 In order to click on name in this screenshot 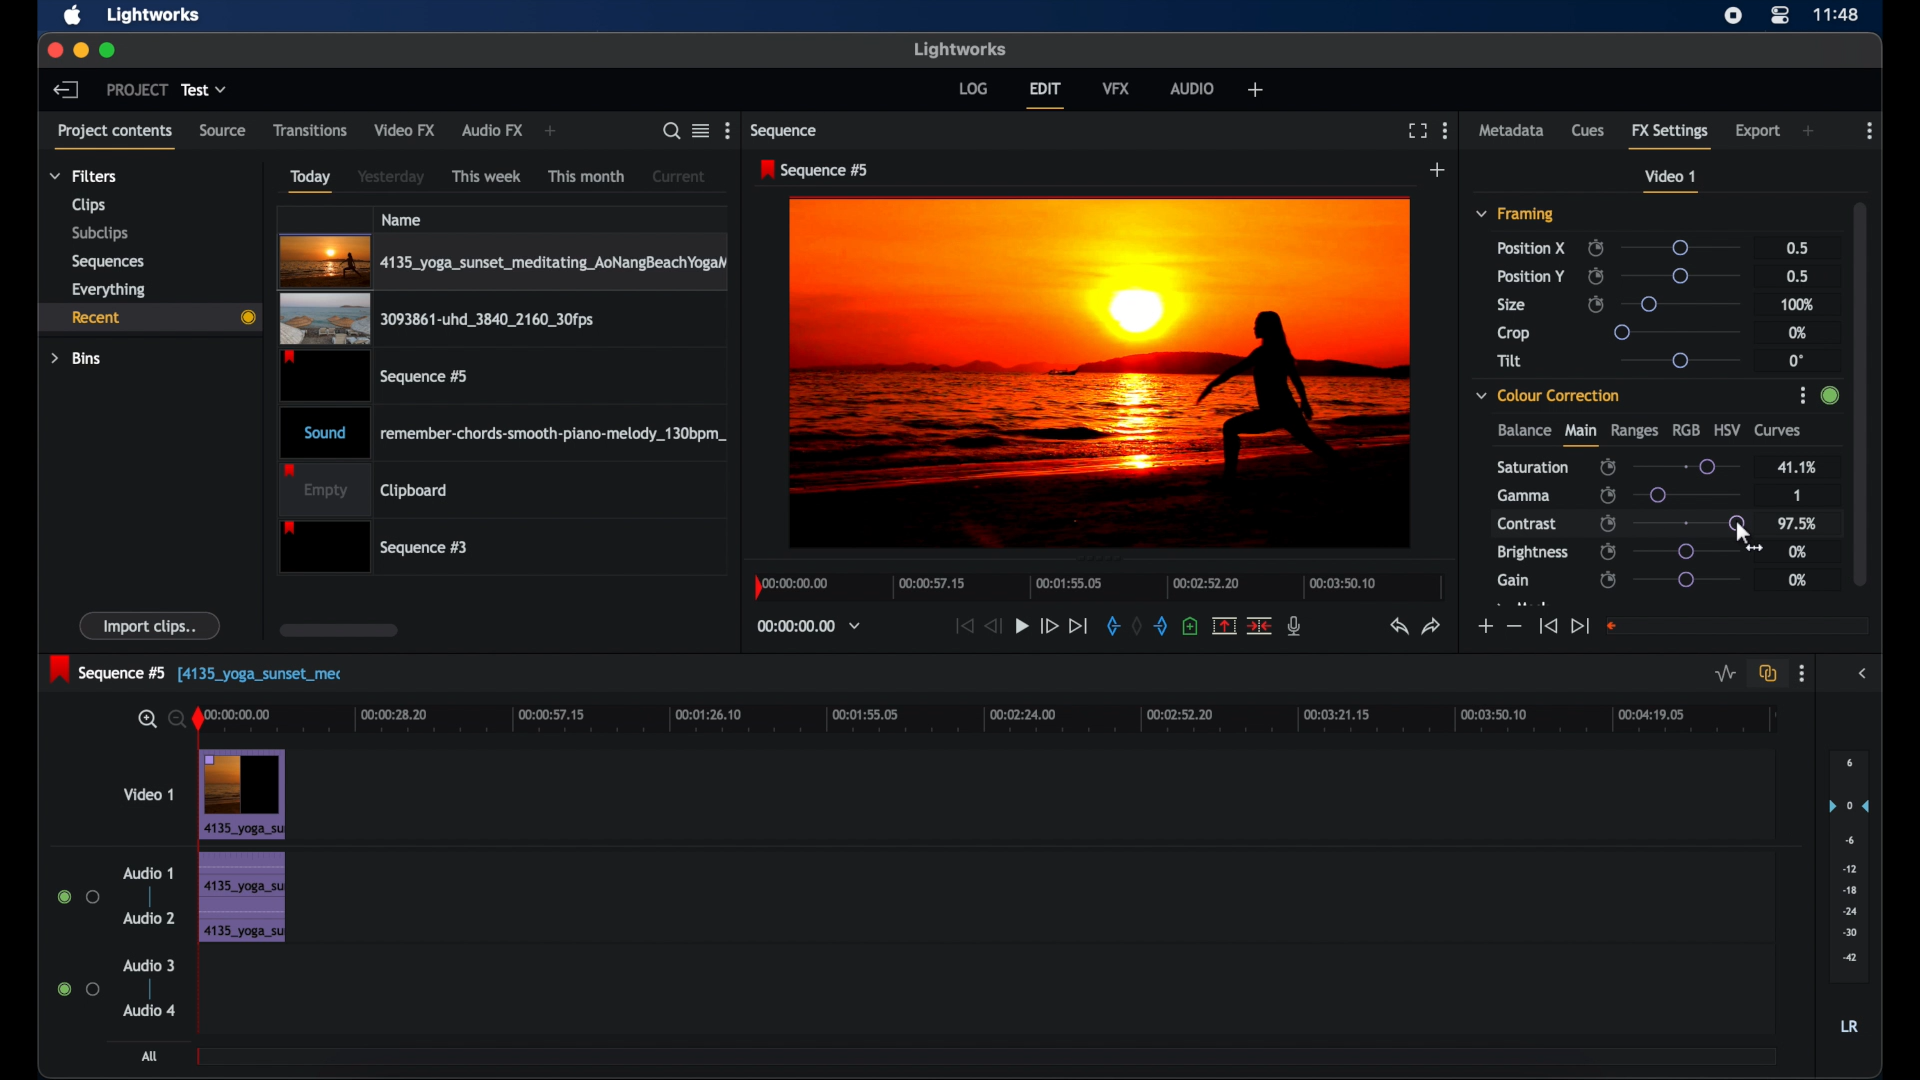, I will do `click(403, 219)`.